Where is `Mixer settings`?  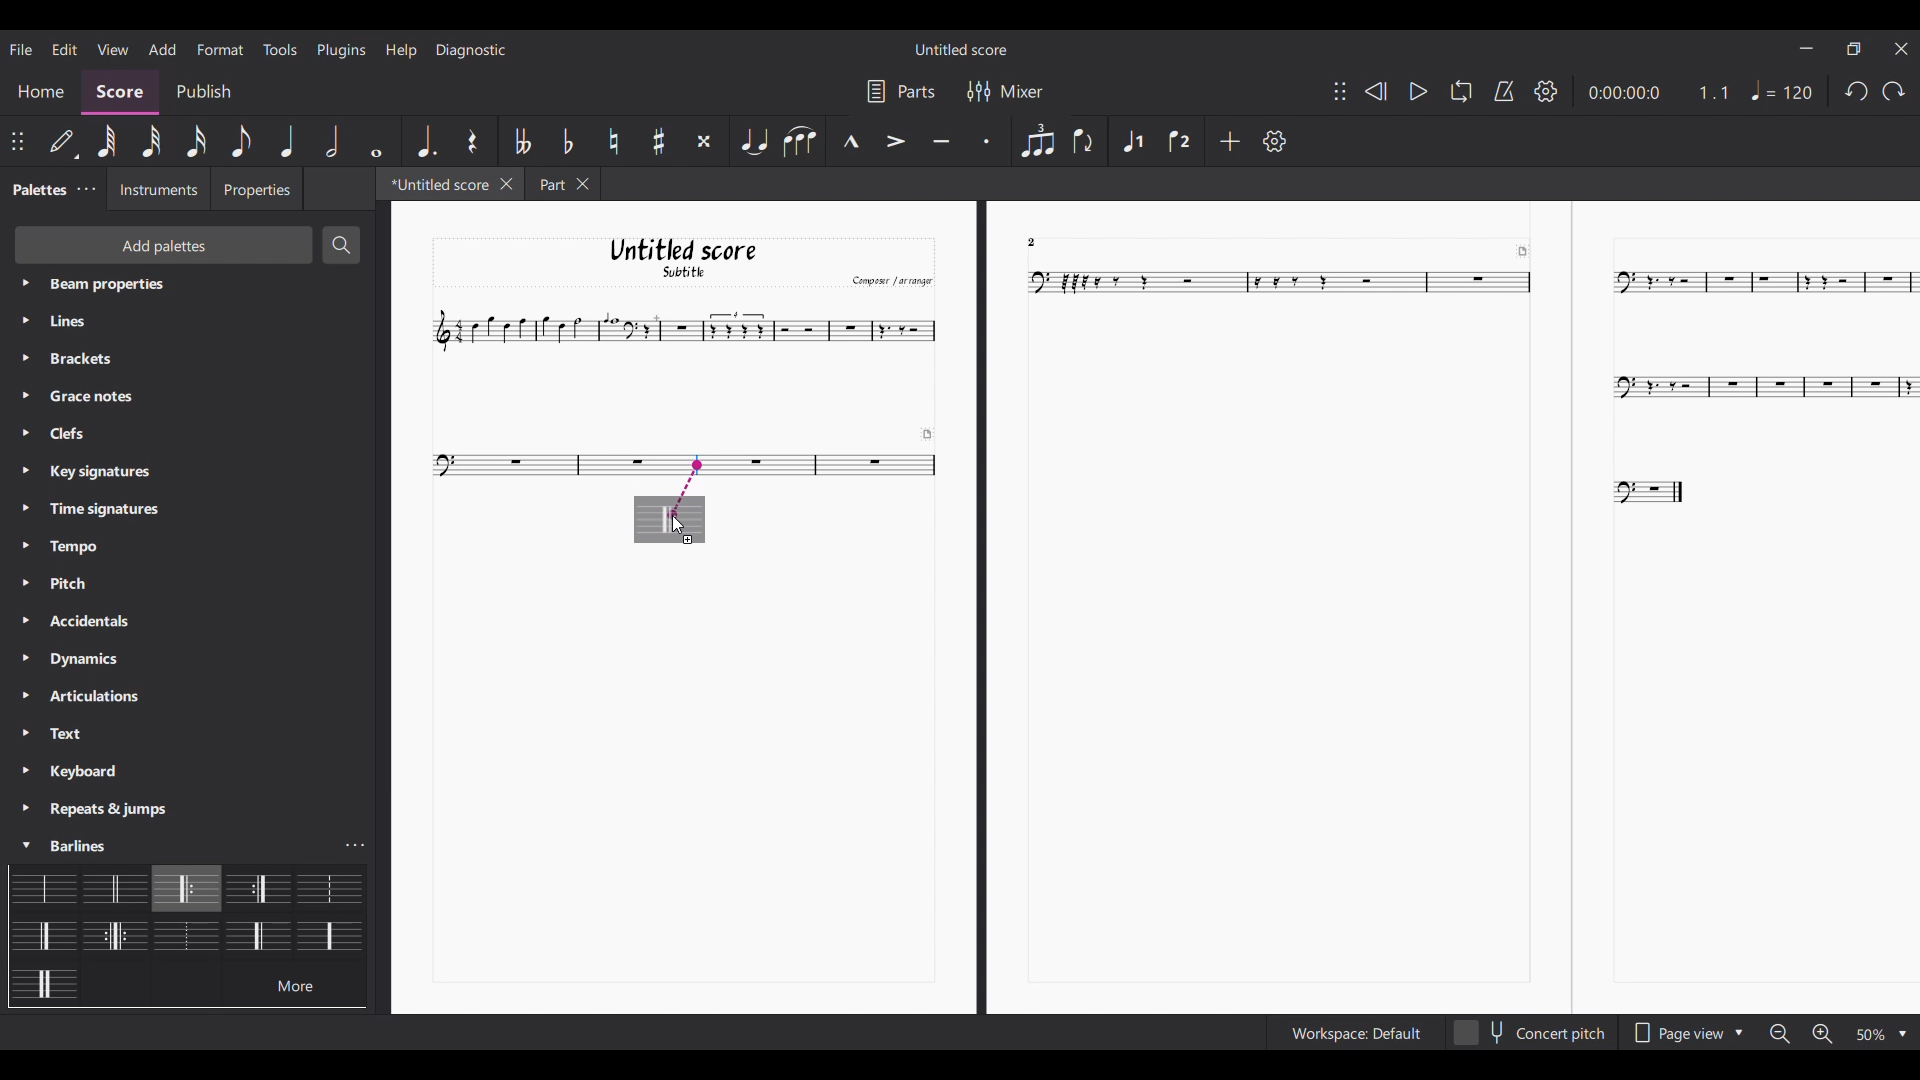
Mixer settings is located at coordinates (1006, 92).